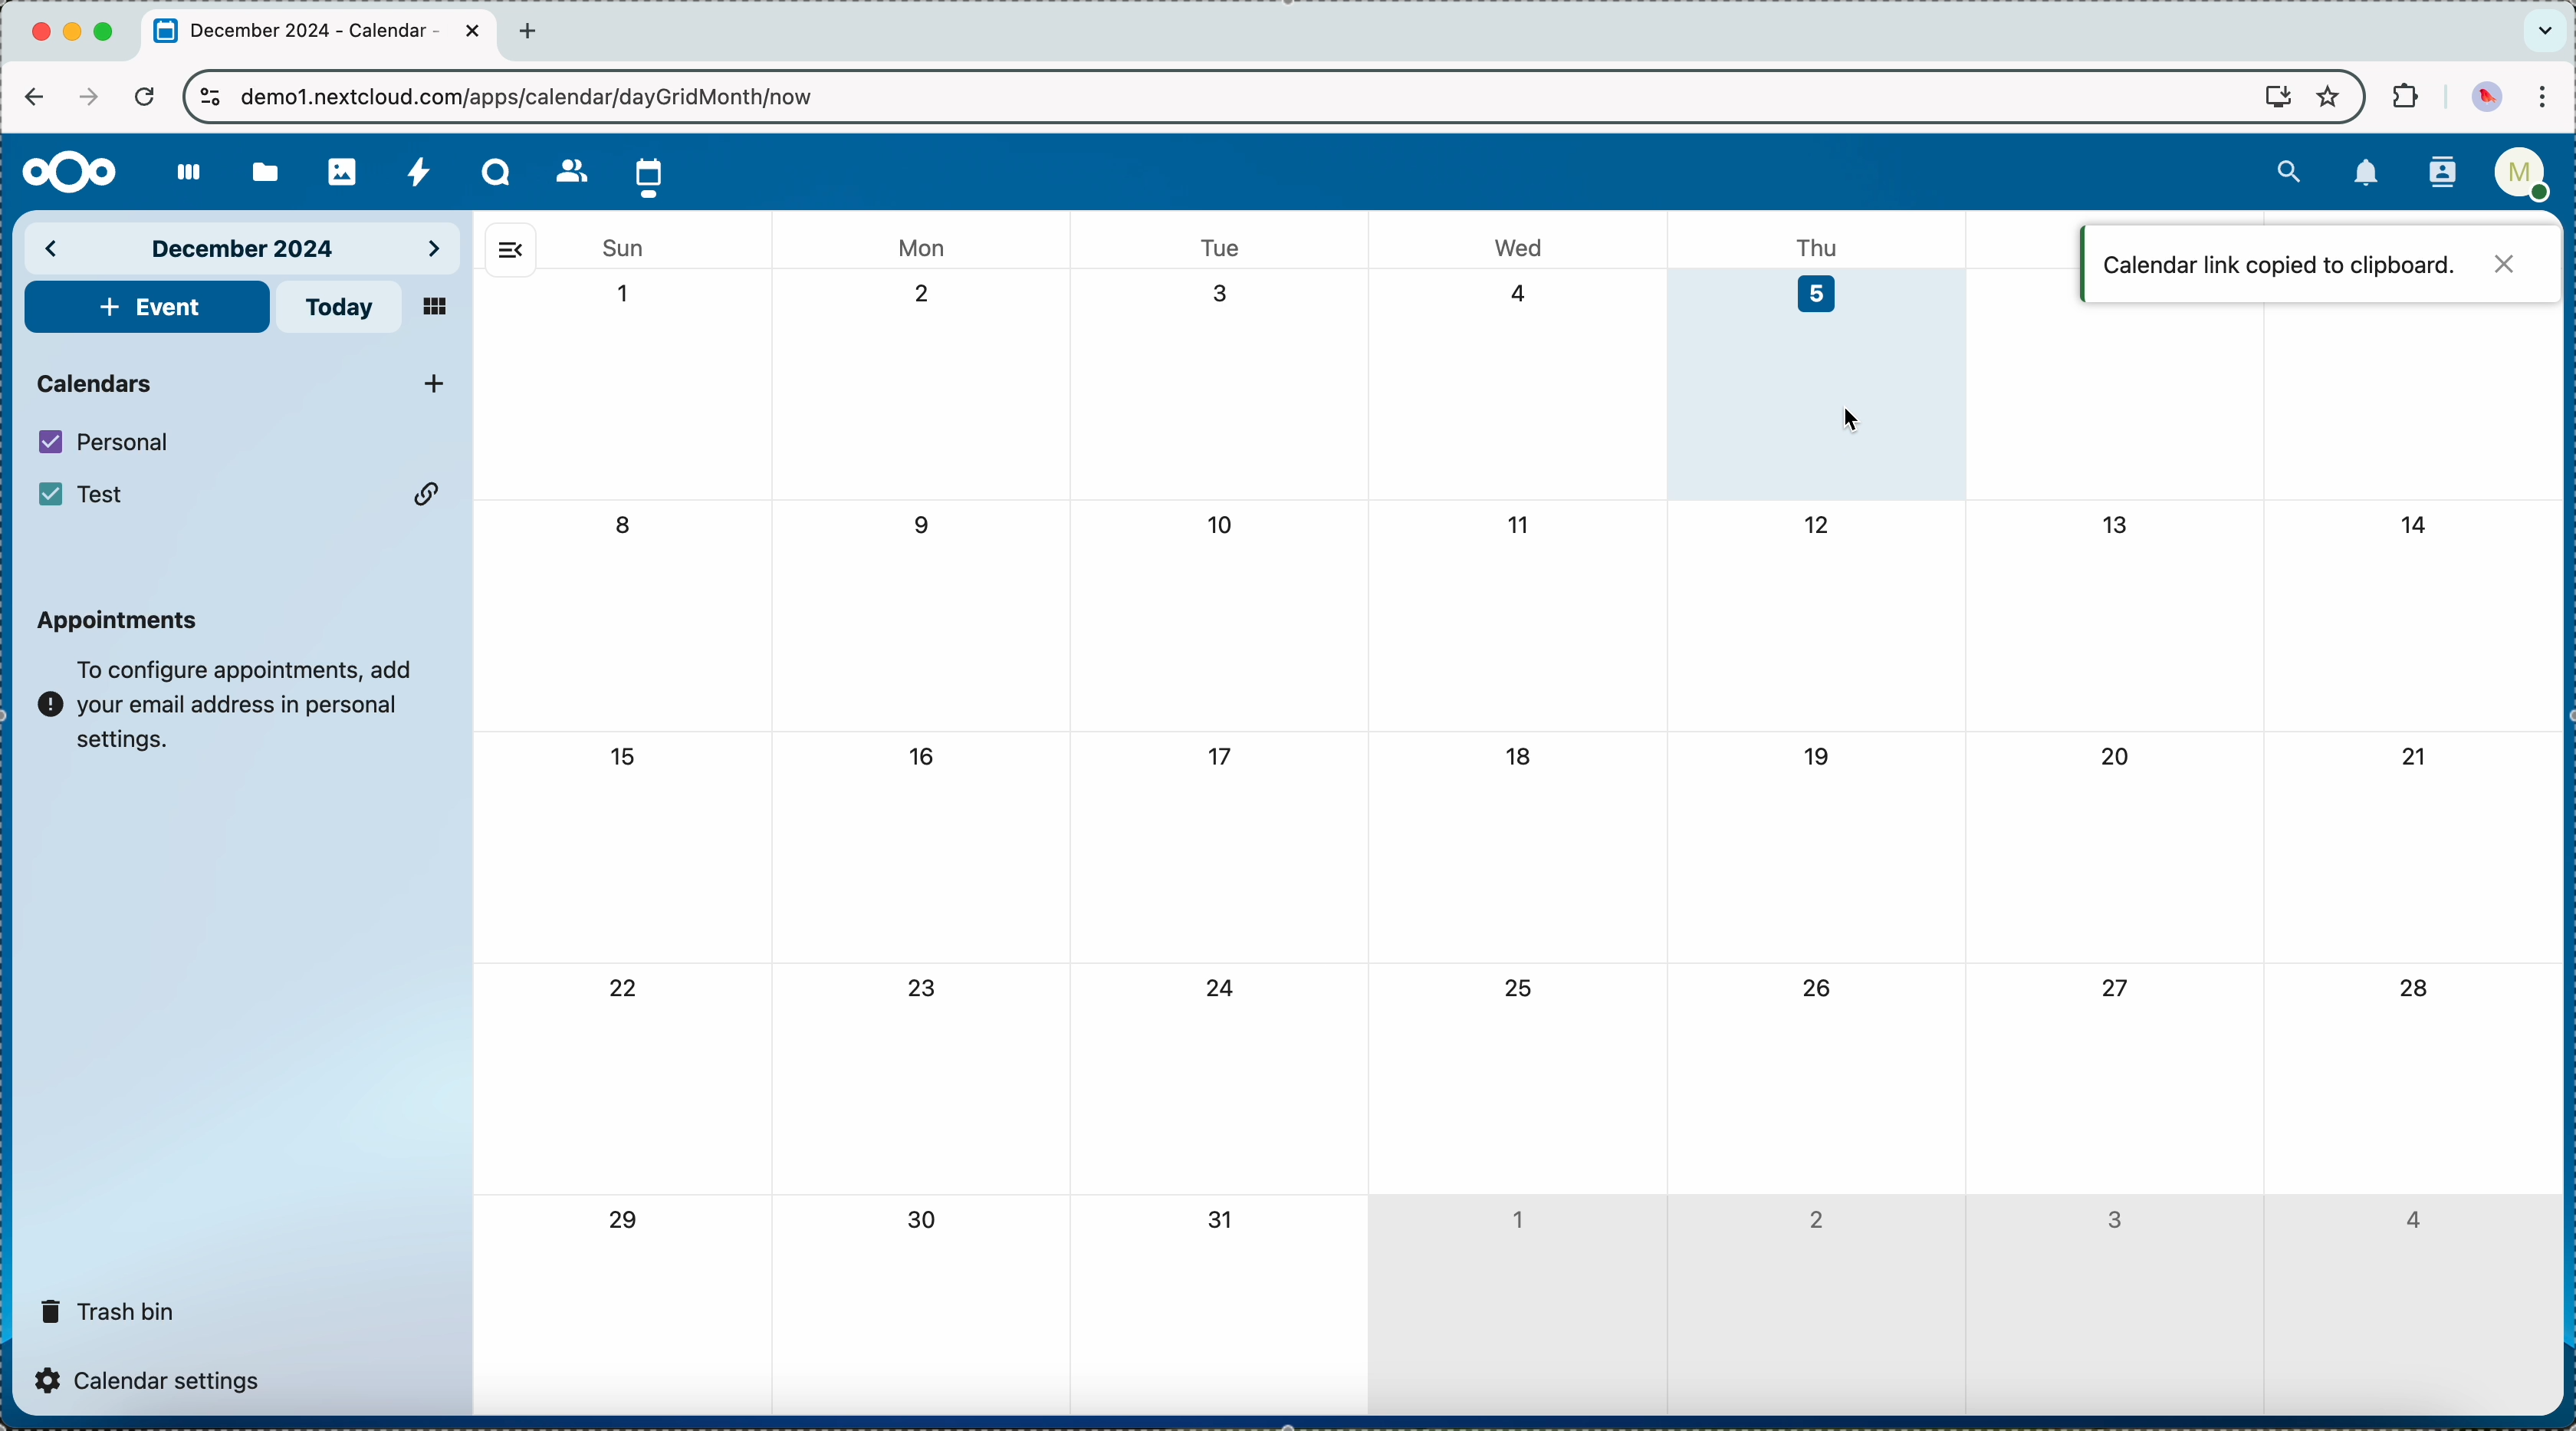 The width and height of the screenshot is (2576, 1431). What do you see at coordinates (1818, 755) in the screenshot?
I see `19` at bounding box center [1818, 755].